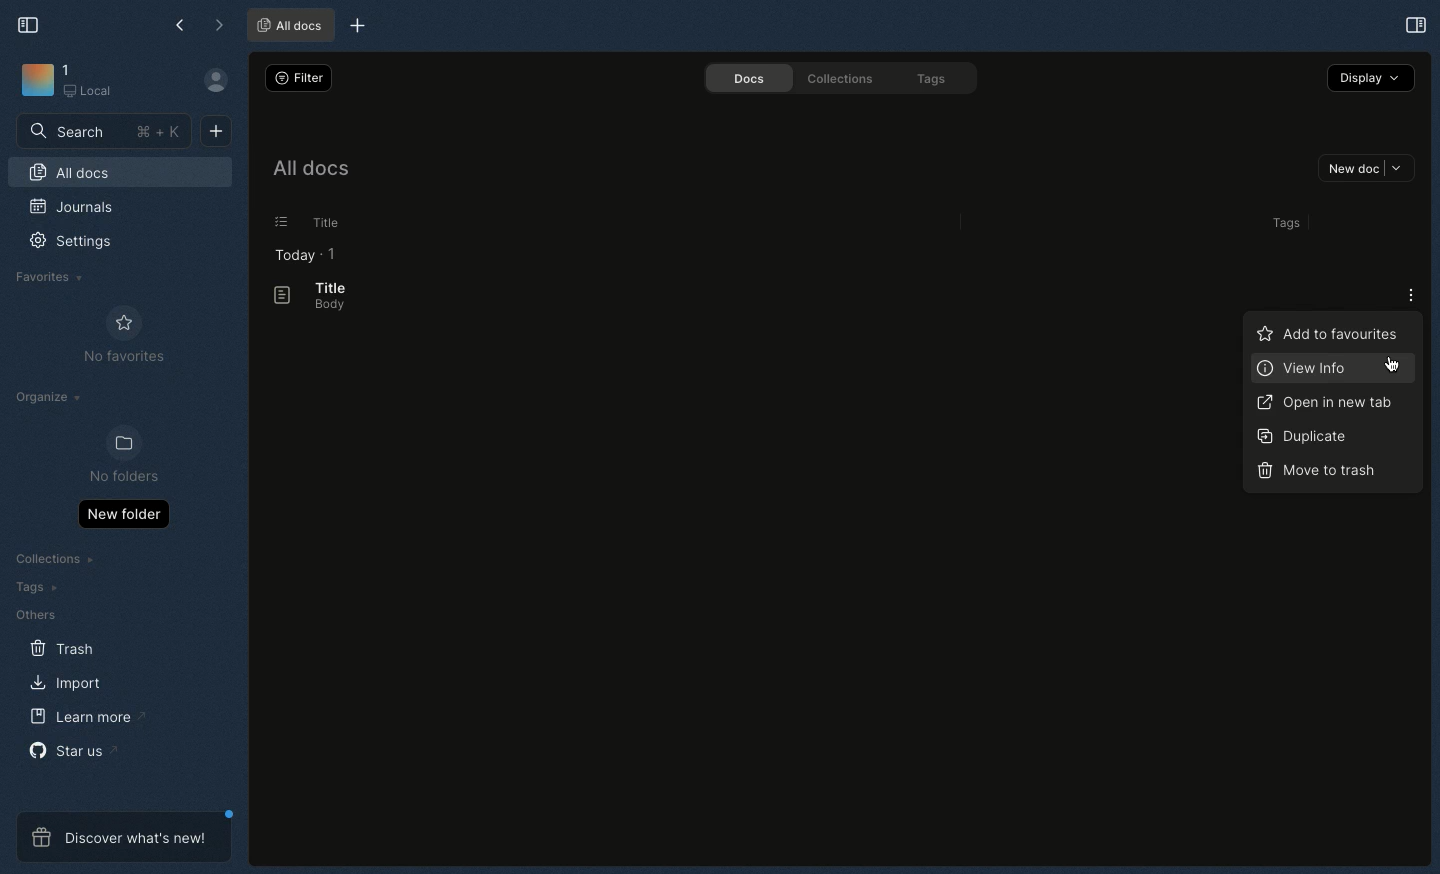 Image resolution: width=1440 pixels, height=874 pixels. Describe the element at coordinates (1282, 223) in the screenshot. I see `Tags` at that location.